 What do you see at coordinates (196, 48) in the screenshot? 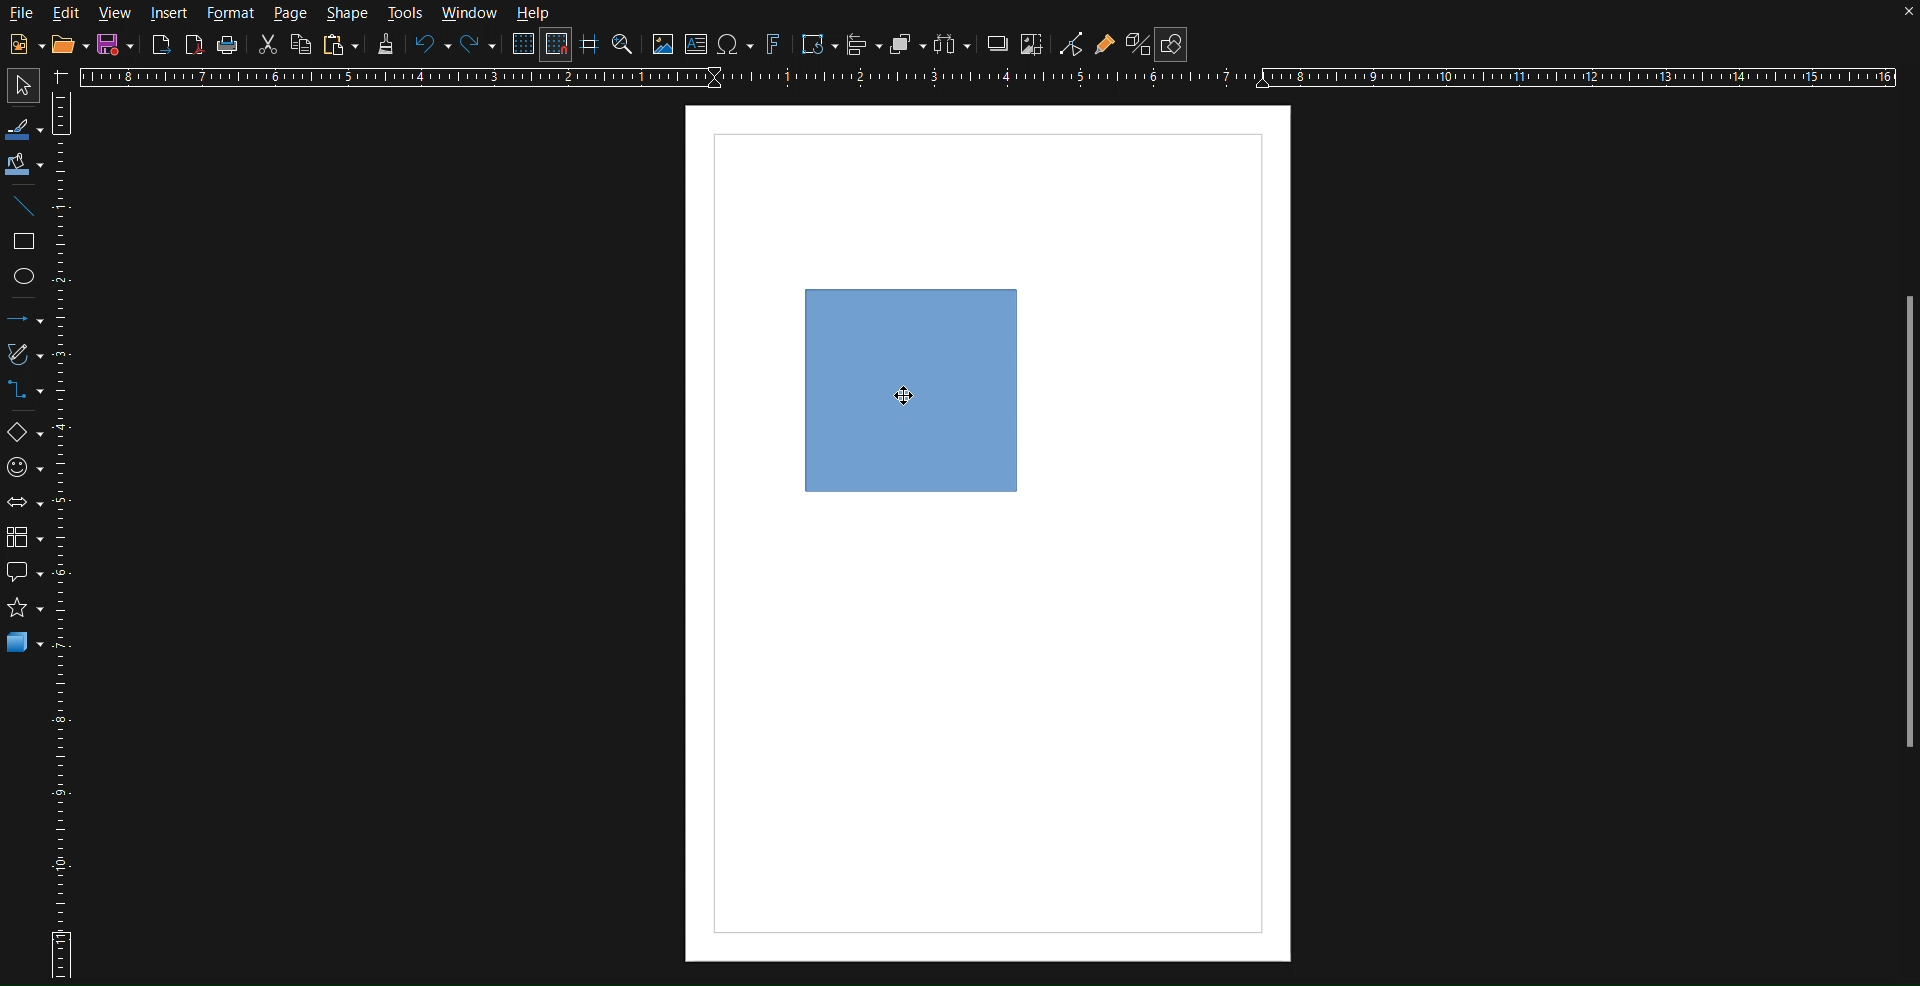
I see `Export as PDF` at bounding box center [196, 48].